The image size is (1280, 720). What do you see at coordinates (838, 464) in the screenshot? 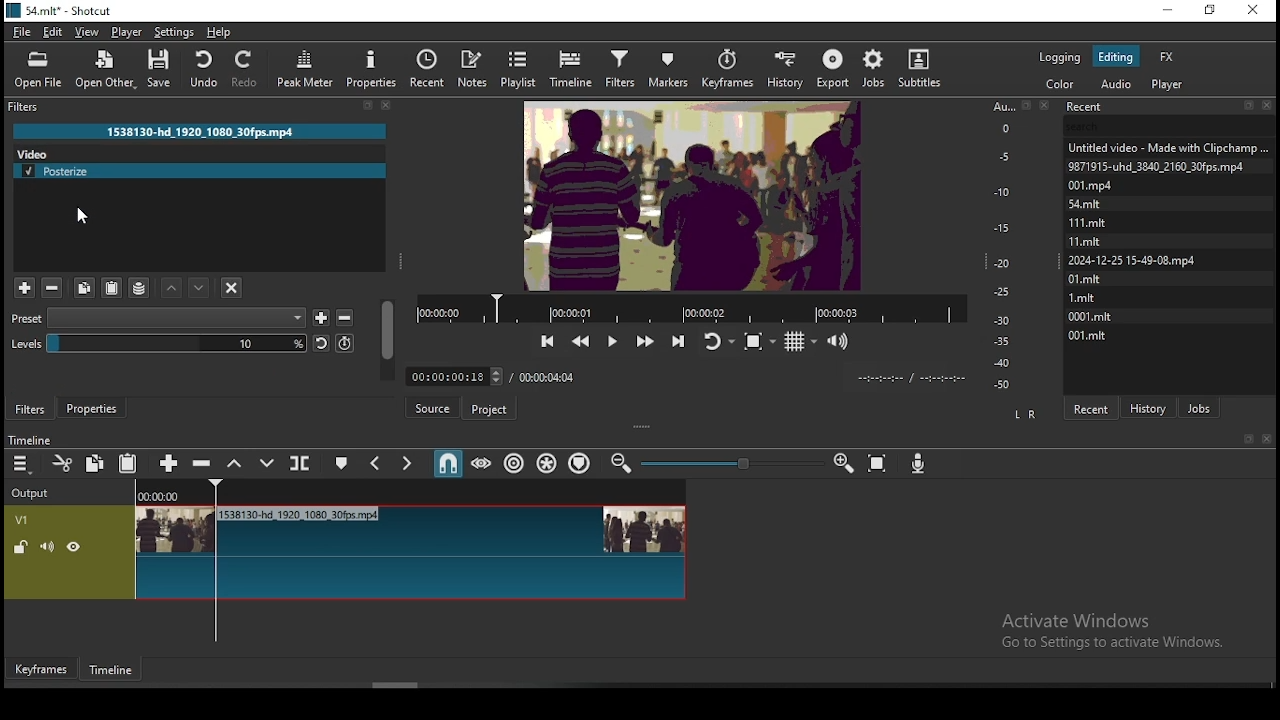
I see `zoom timeline out` at bounding box center [838, 464].